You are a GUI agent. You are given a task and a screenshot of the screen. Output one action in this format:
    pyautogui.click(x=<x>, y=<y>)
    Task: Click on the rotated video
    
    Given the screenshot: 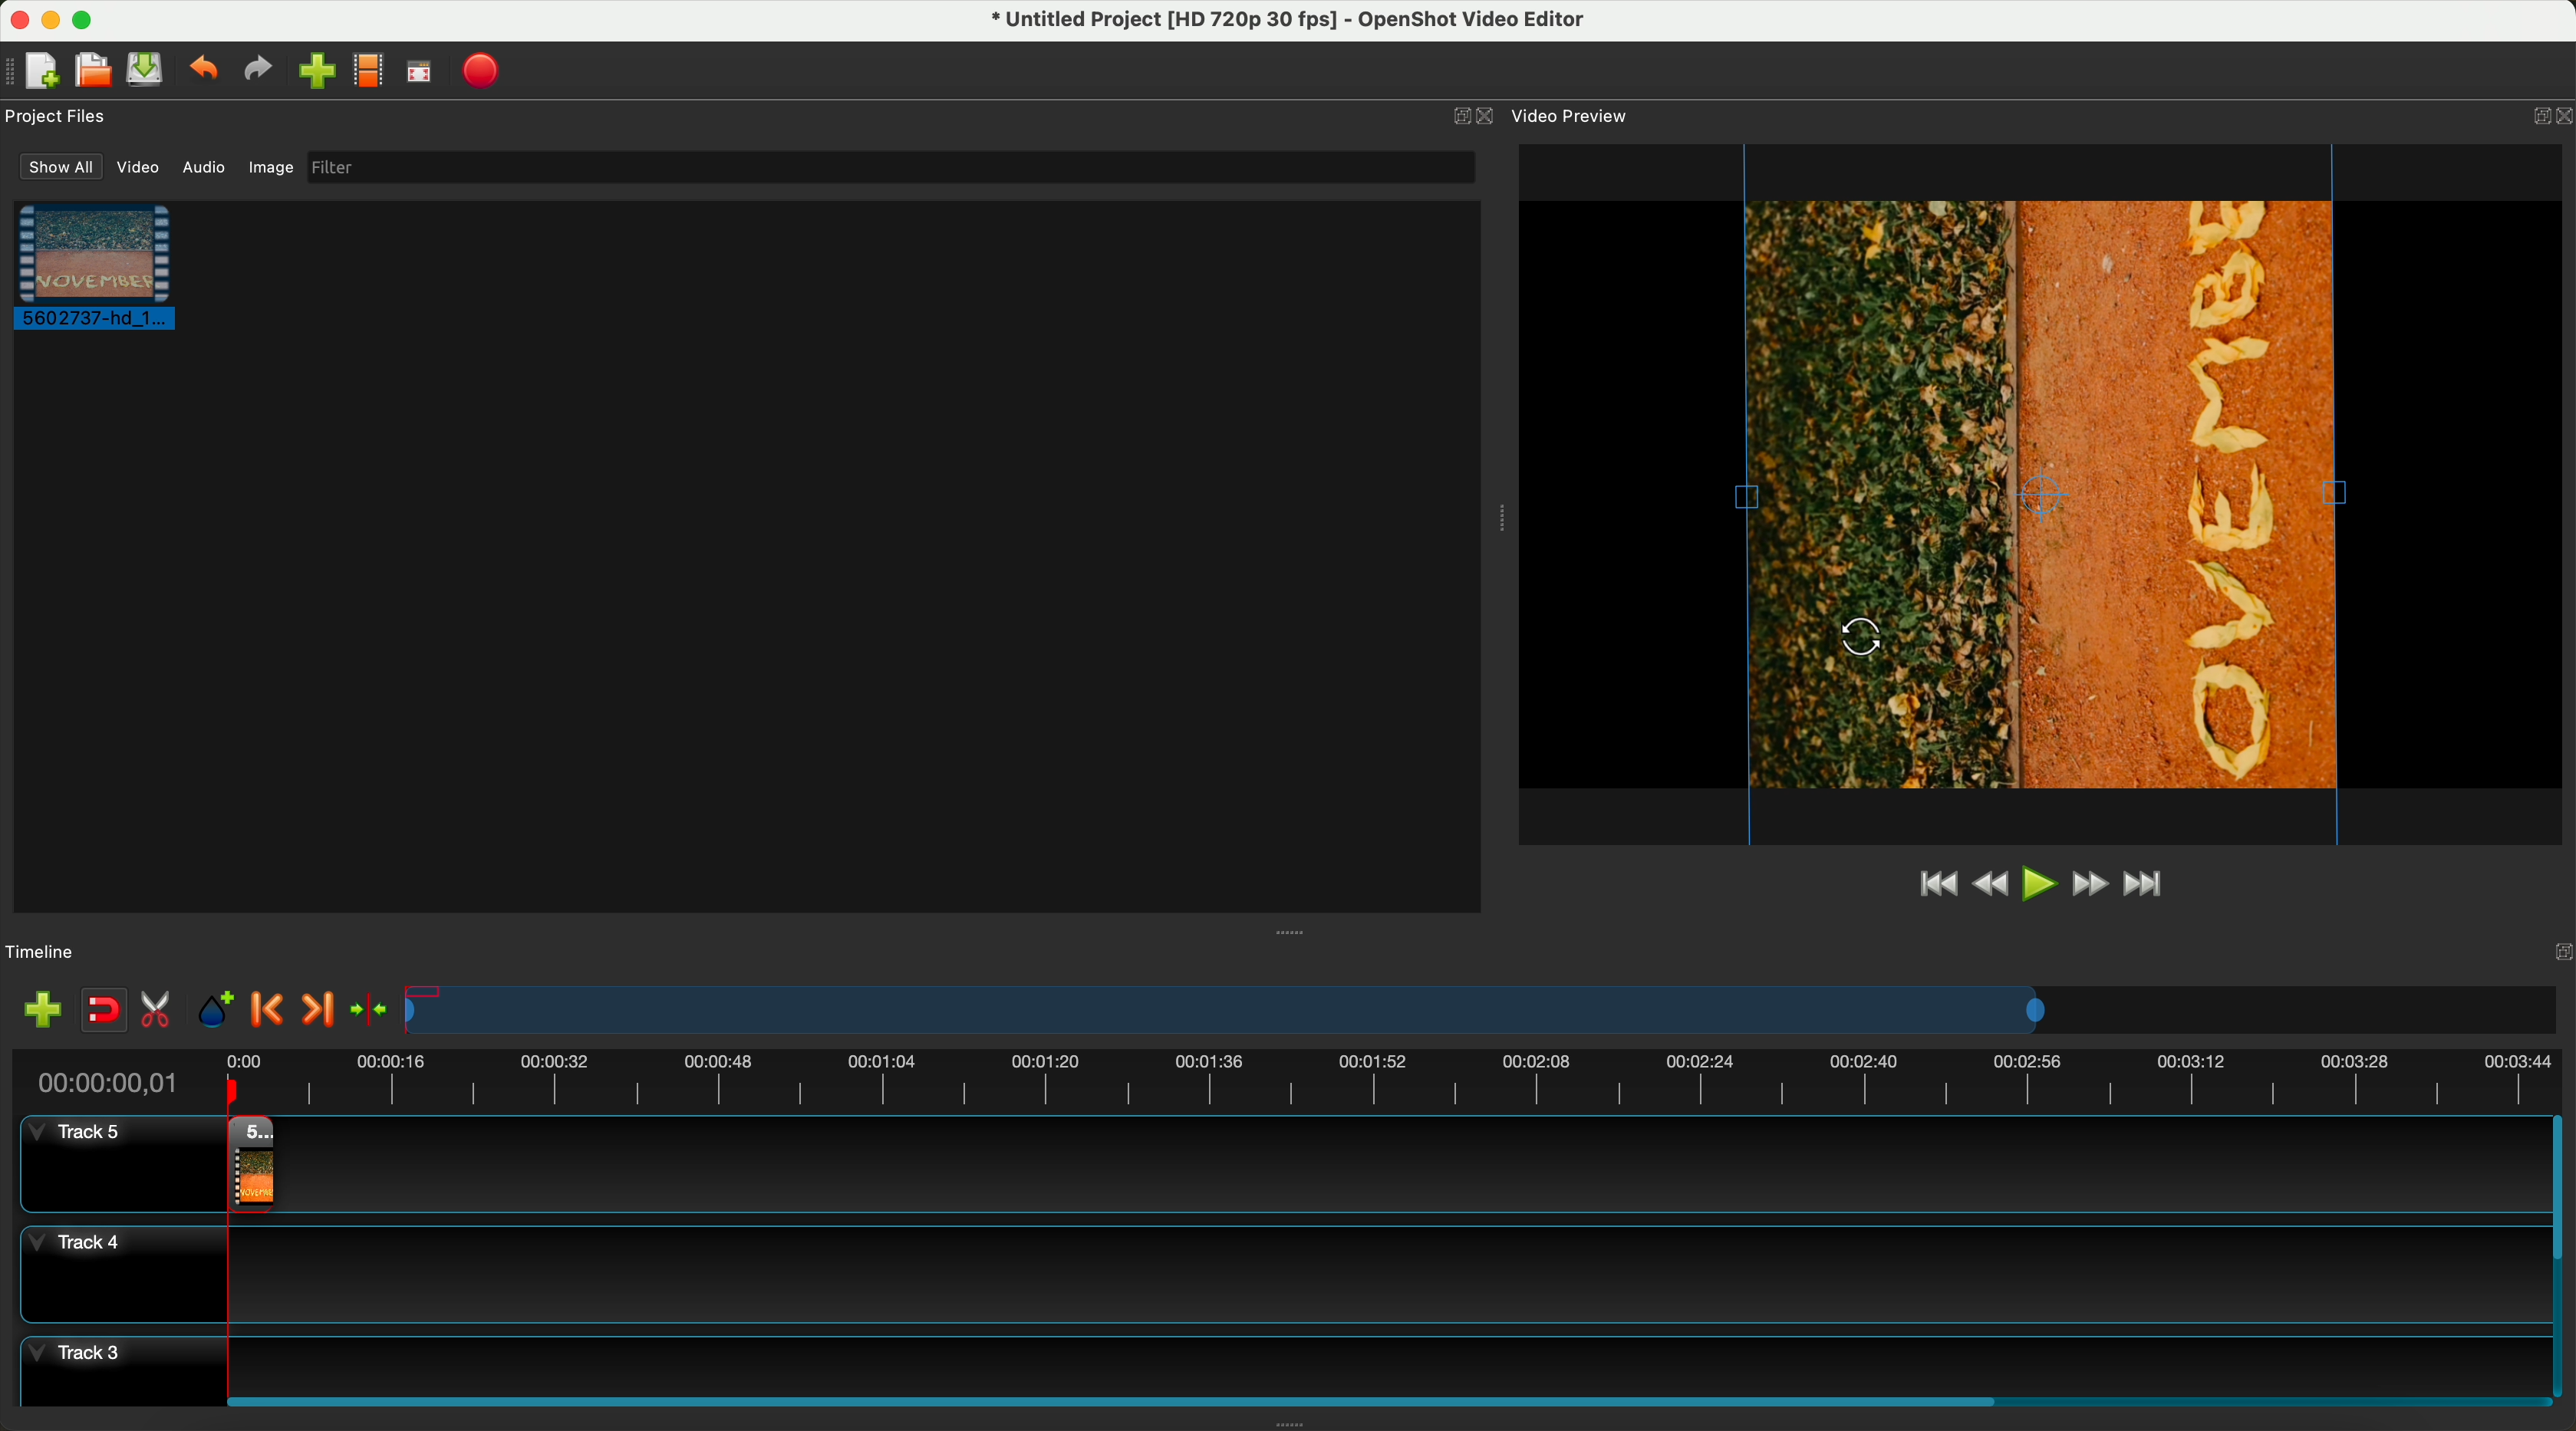 What is the action you would take?
    pyautogui.click(x=2043, y=494)
    